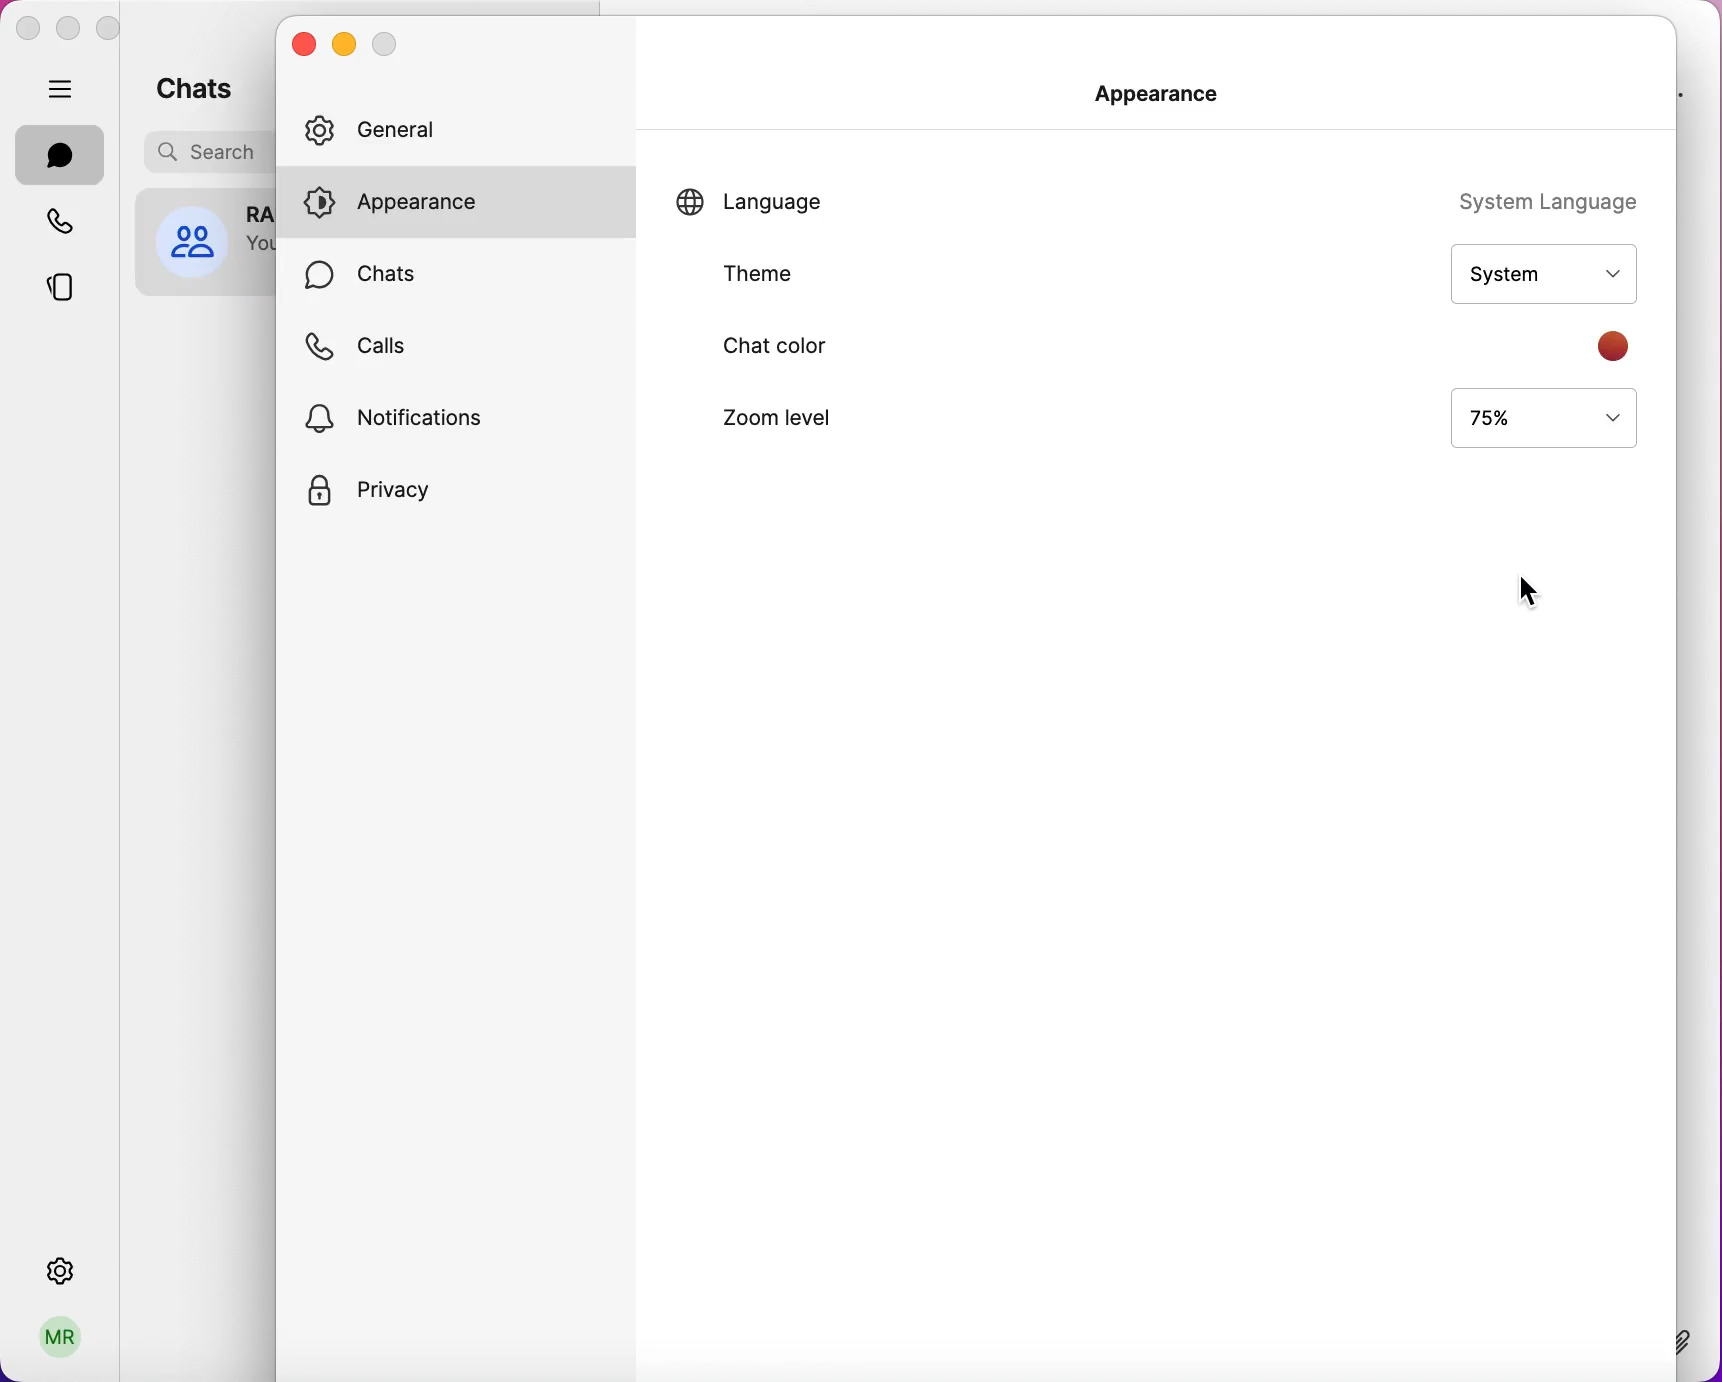 This screenshot has height=1382, width=1722. I want to click on minimize, so click(69, 28).